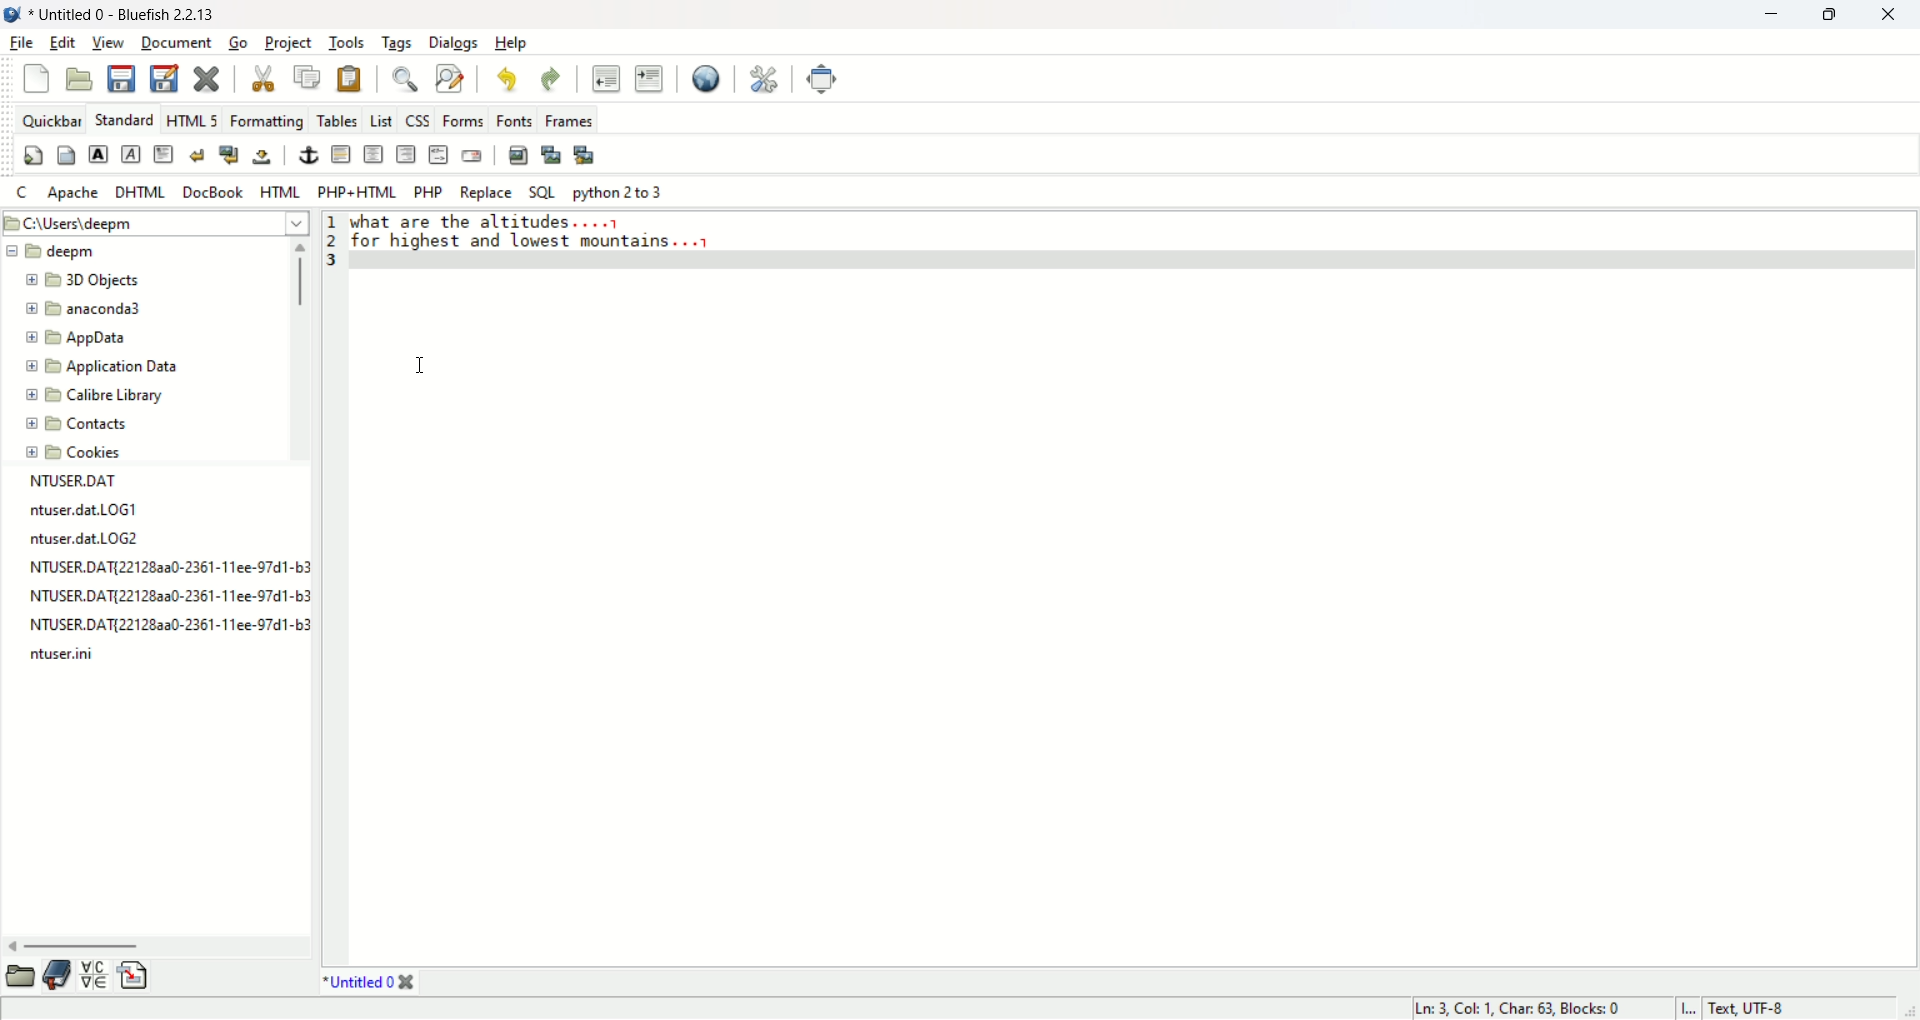 The height and width of the screenshot is (1020, 1920). Describe the element at coordinates (1520, 1008) in the screenshot. I see `ln, col, char, blocks` at that location.